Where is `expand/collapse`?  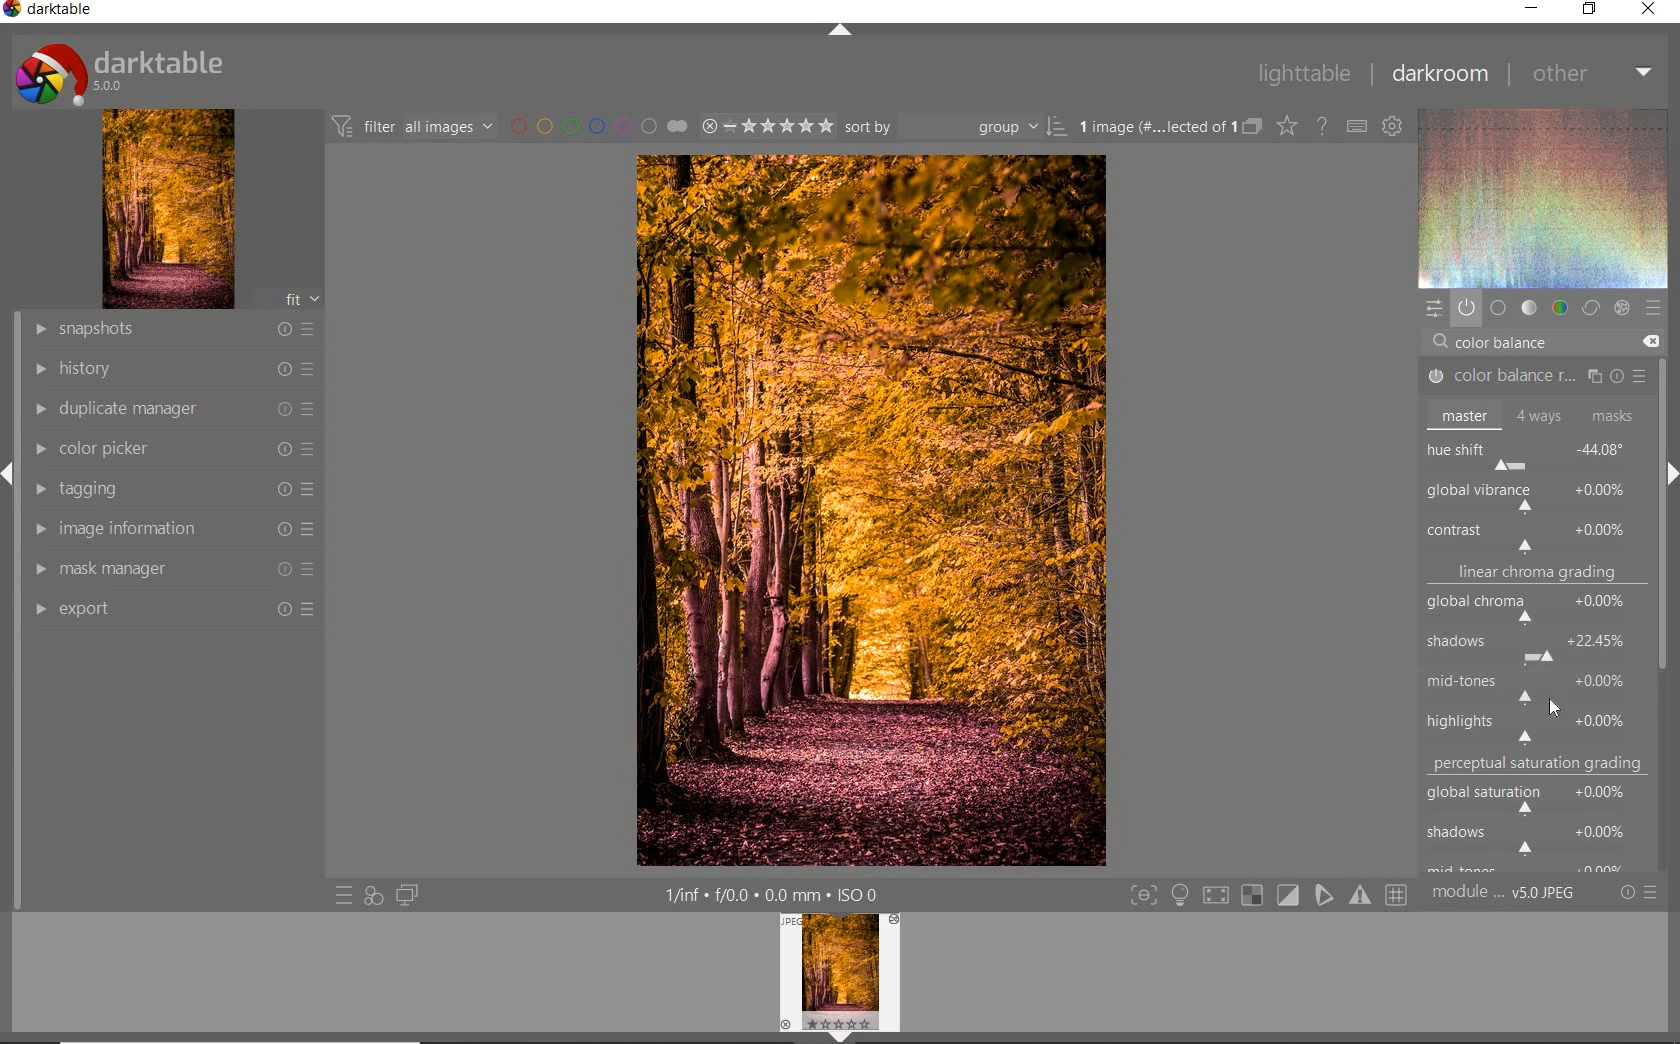
expand/collapse is located at coordinates (837, 30).